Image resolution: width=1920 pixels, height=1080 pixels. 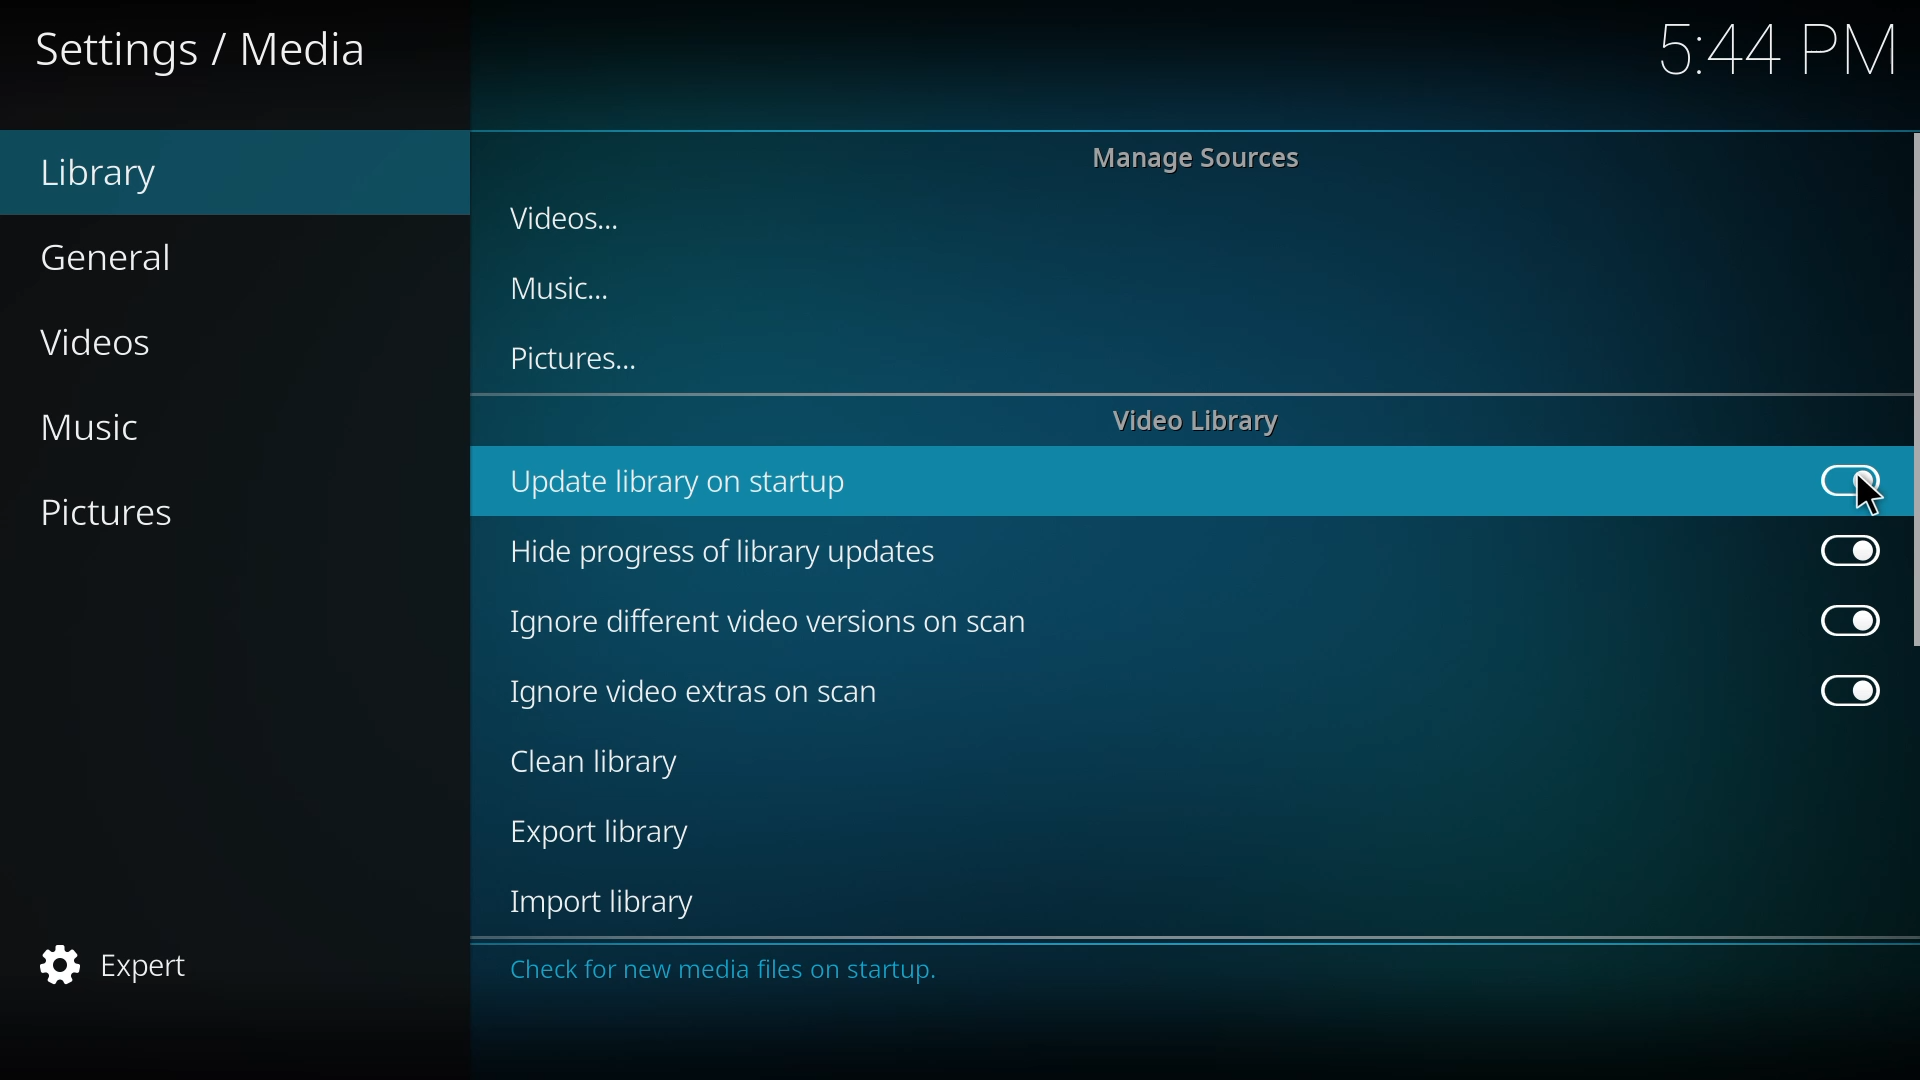 I want to click on videos, so click(x=110, y=341).